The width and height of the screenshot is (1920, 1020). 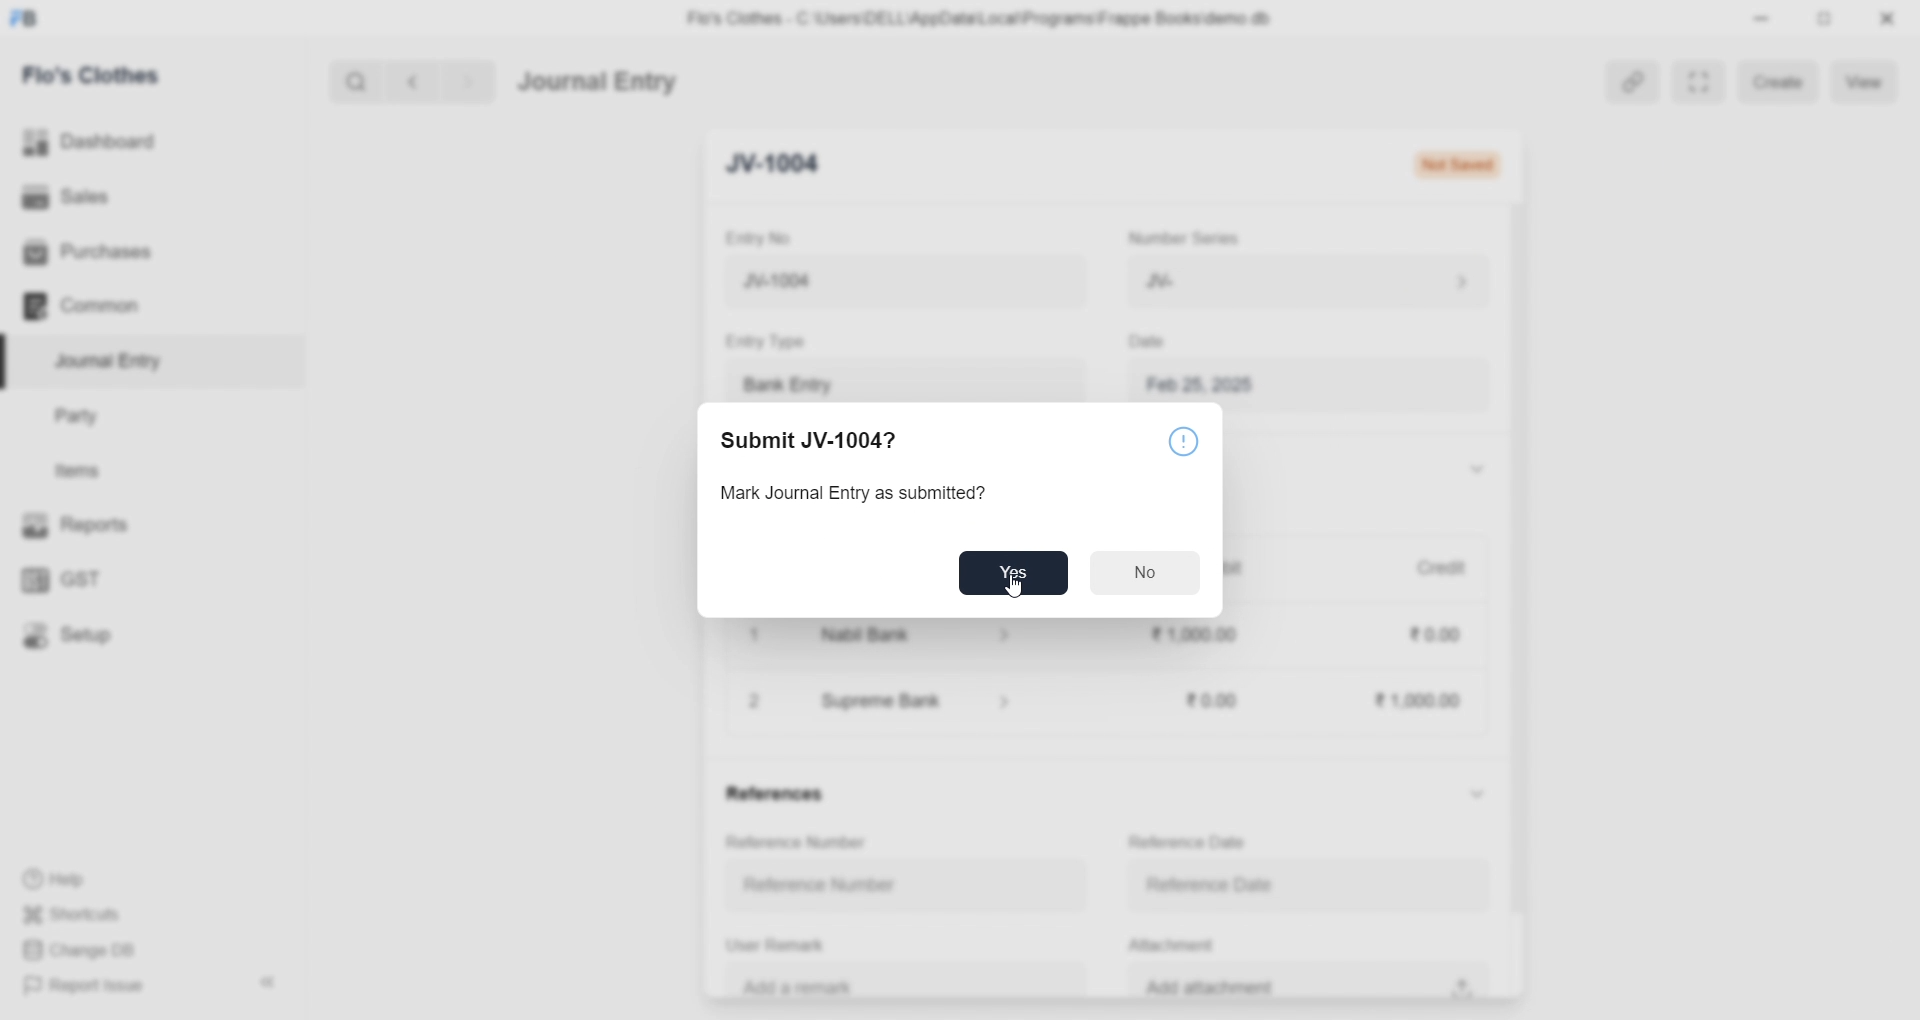 I want to click on Submit JV-1004?, so click(x=809, y=442).